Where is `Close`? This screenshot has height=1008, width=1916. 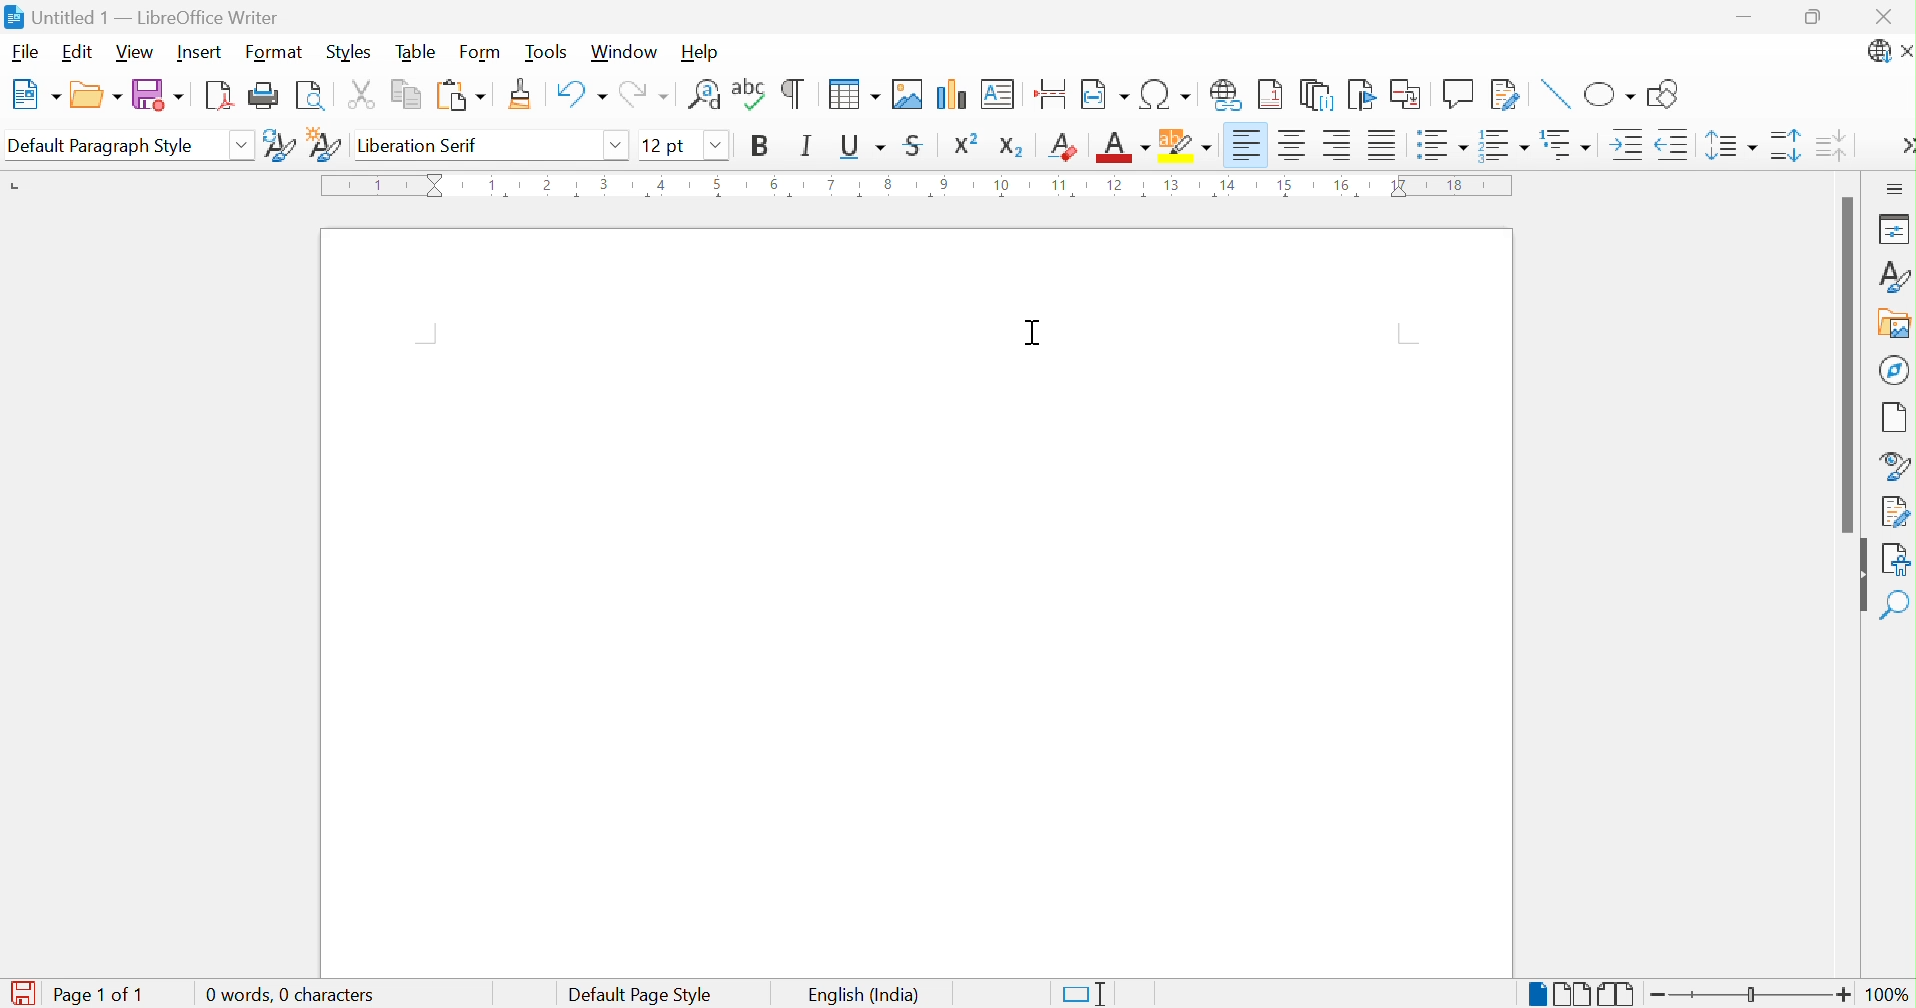 Close is located at coordinates (1904, 51).